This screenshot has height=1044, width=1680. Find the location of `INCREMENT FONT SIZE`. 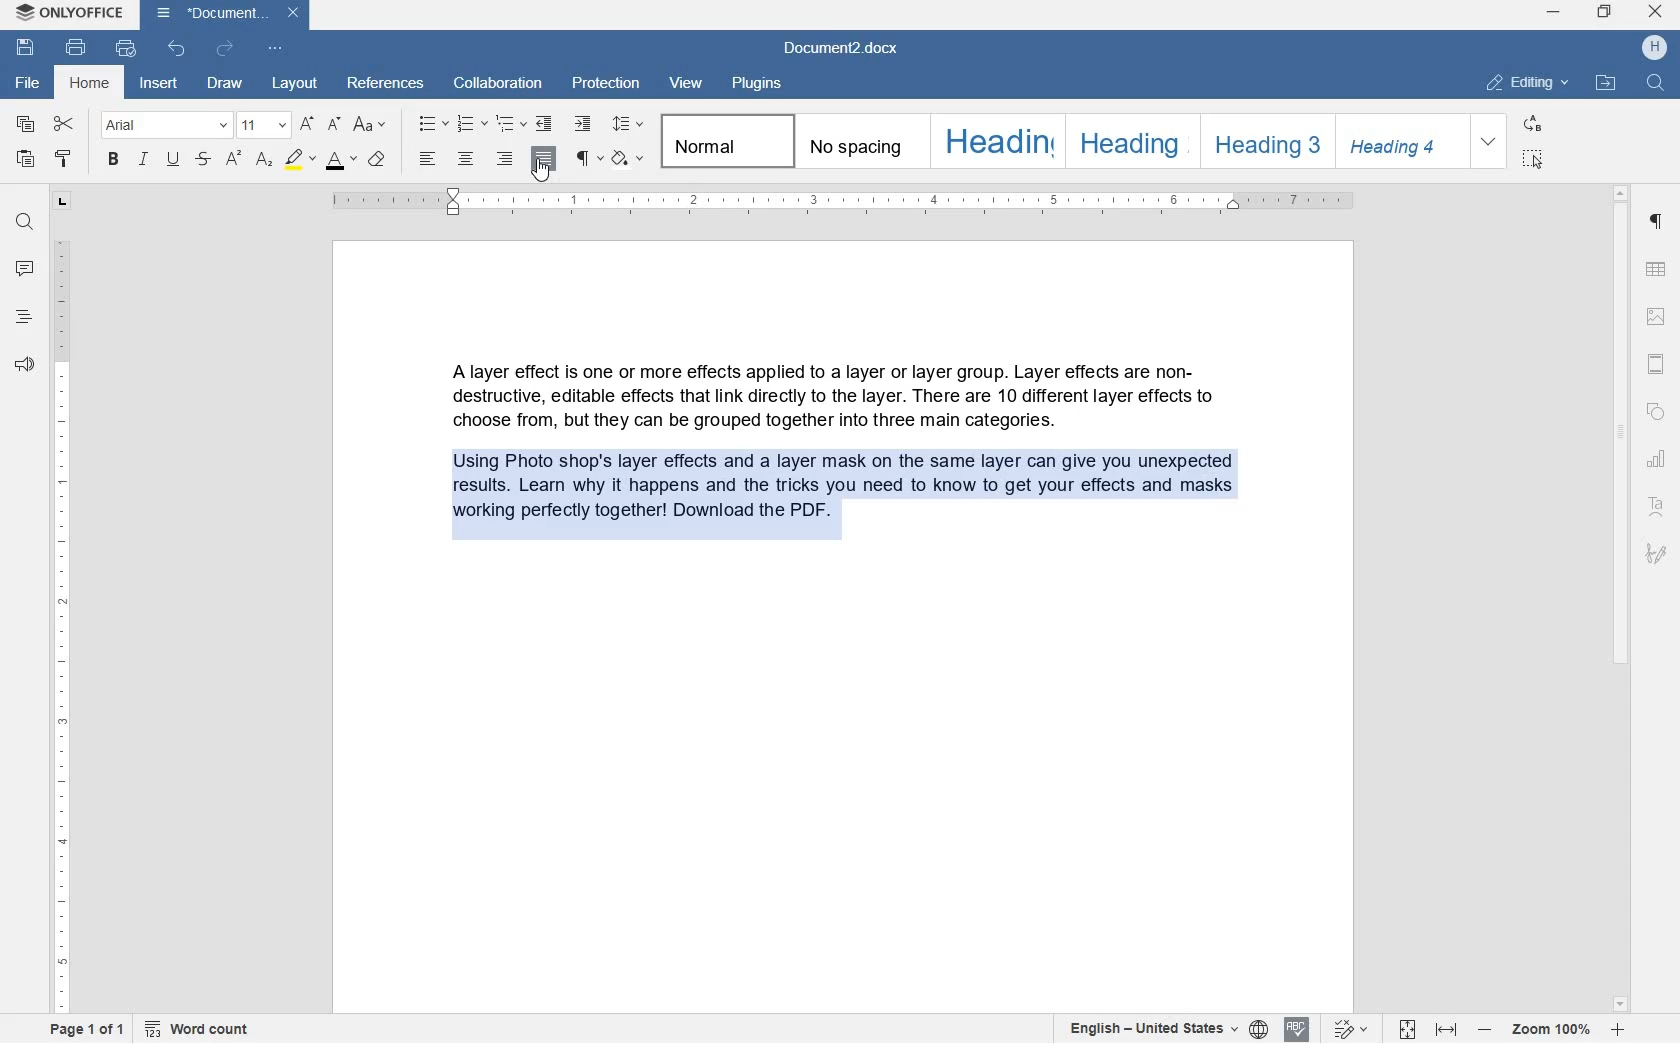

INCREMENT FONT SIZE is located at coordinates (307, 123).